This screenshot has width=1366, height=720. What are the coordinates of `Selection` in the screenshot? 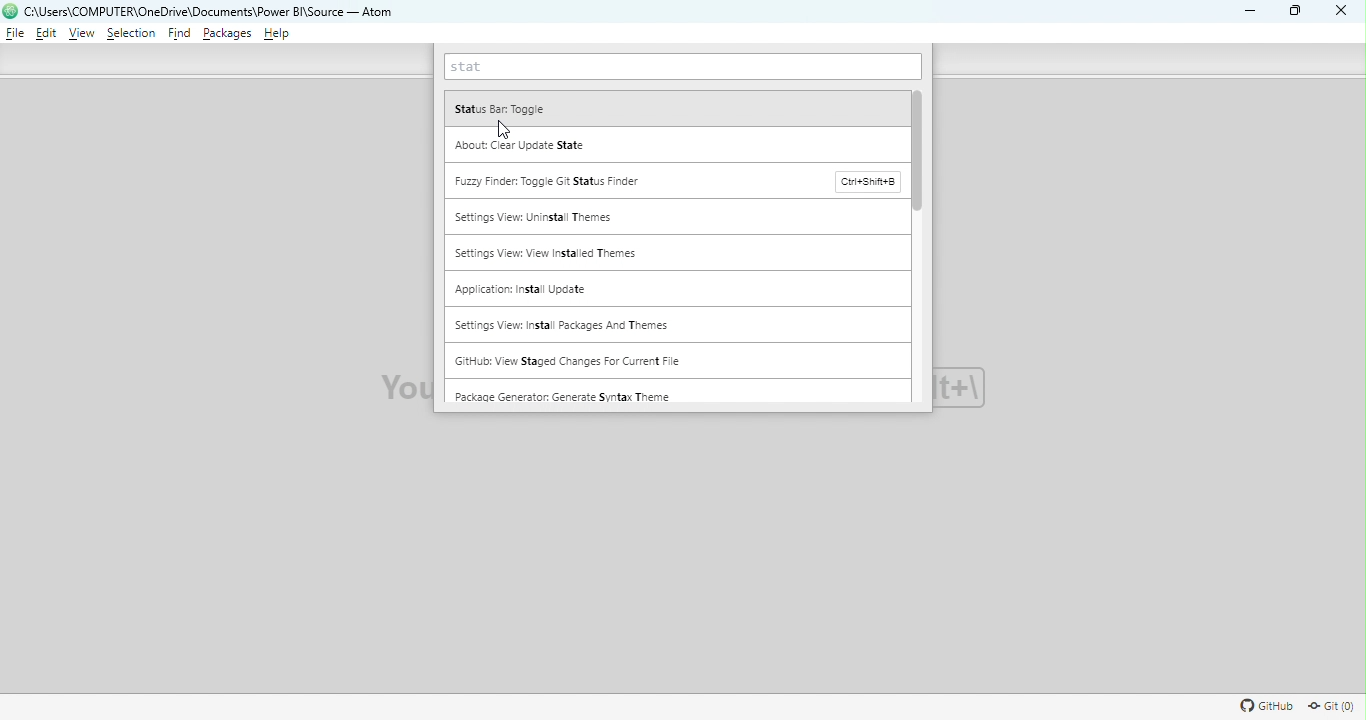 It's located at (131, 36).